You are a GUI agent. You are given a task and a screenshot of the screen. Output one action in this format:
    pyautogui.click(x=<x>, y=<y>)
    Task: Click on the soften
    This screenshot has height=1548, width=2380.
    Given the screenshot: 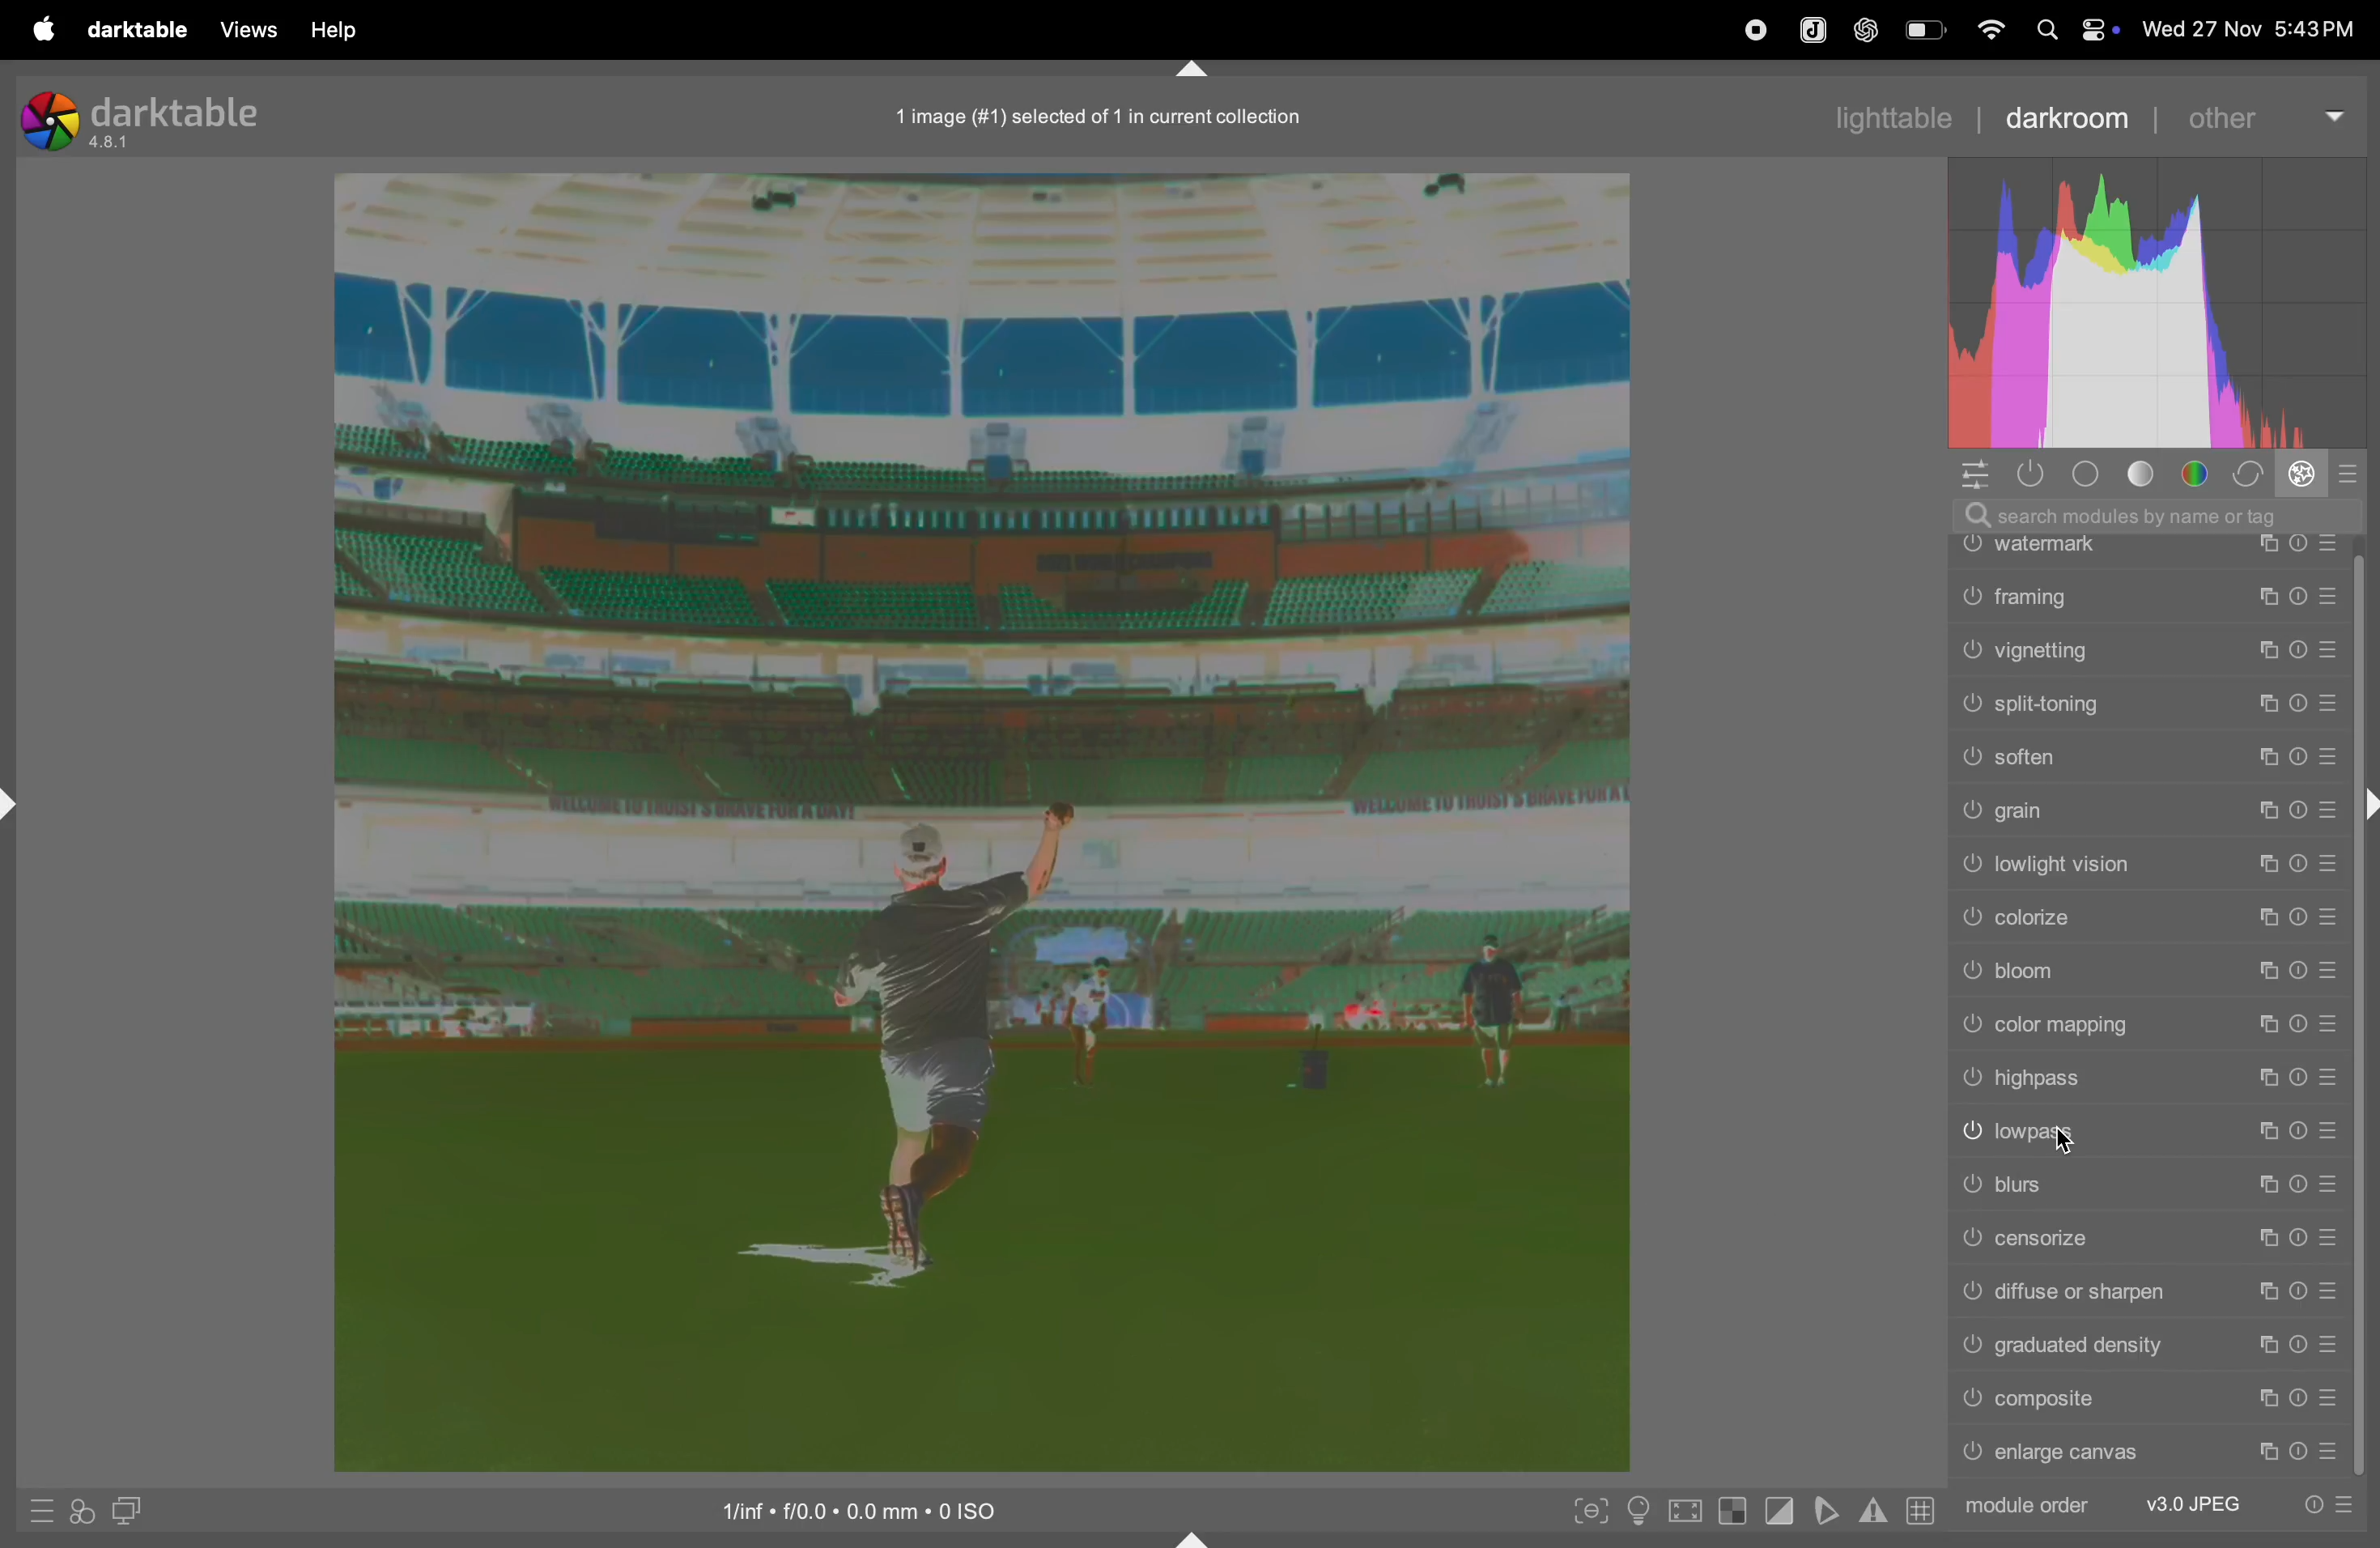 What is the action you would take?
    pyautogui.click(x=2154, y=757)
    